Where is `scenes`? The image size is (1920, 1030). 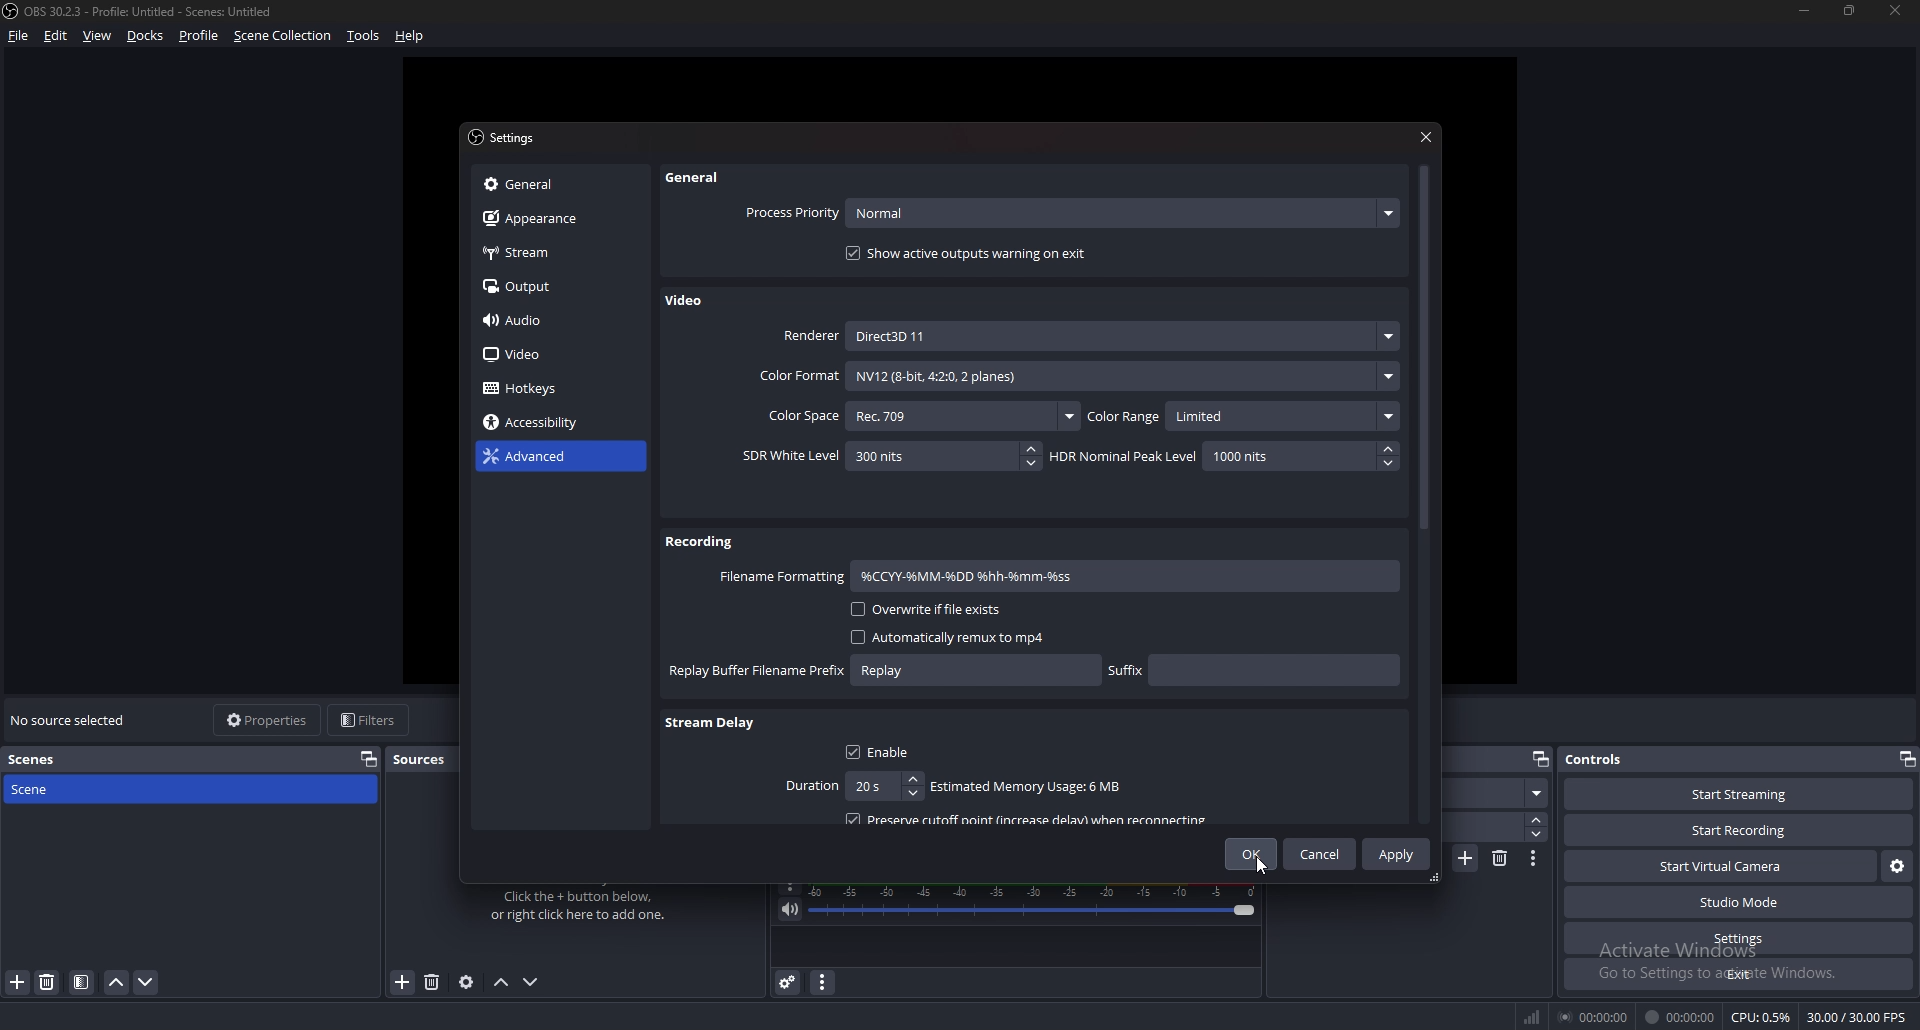 scenes is located at coordinates (40, 759).